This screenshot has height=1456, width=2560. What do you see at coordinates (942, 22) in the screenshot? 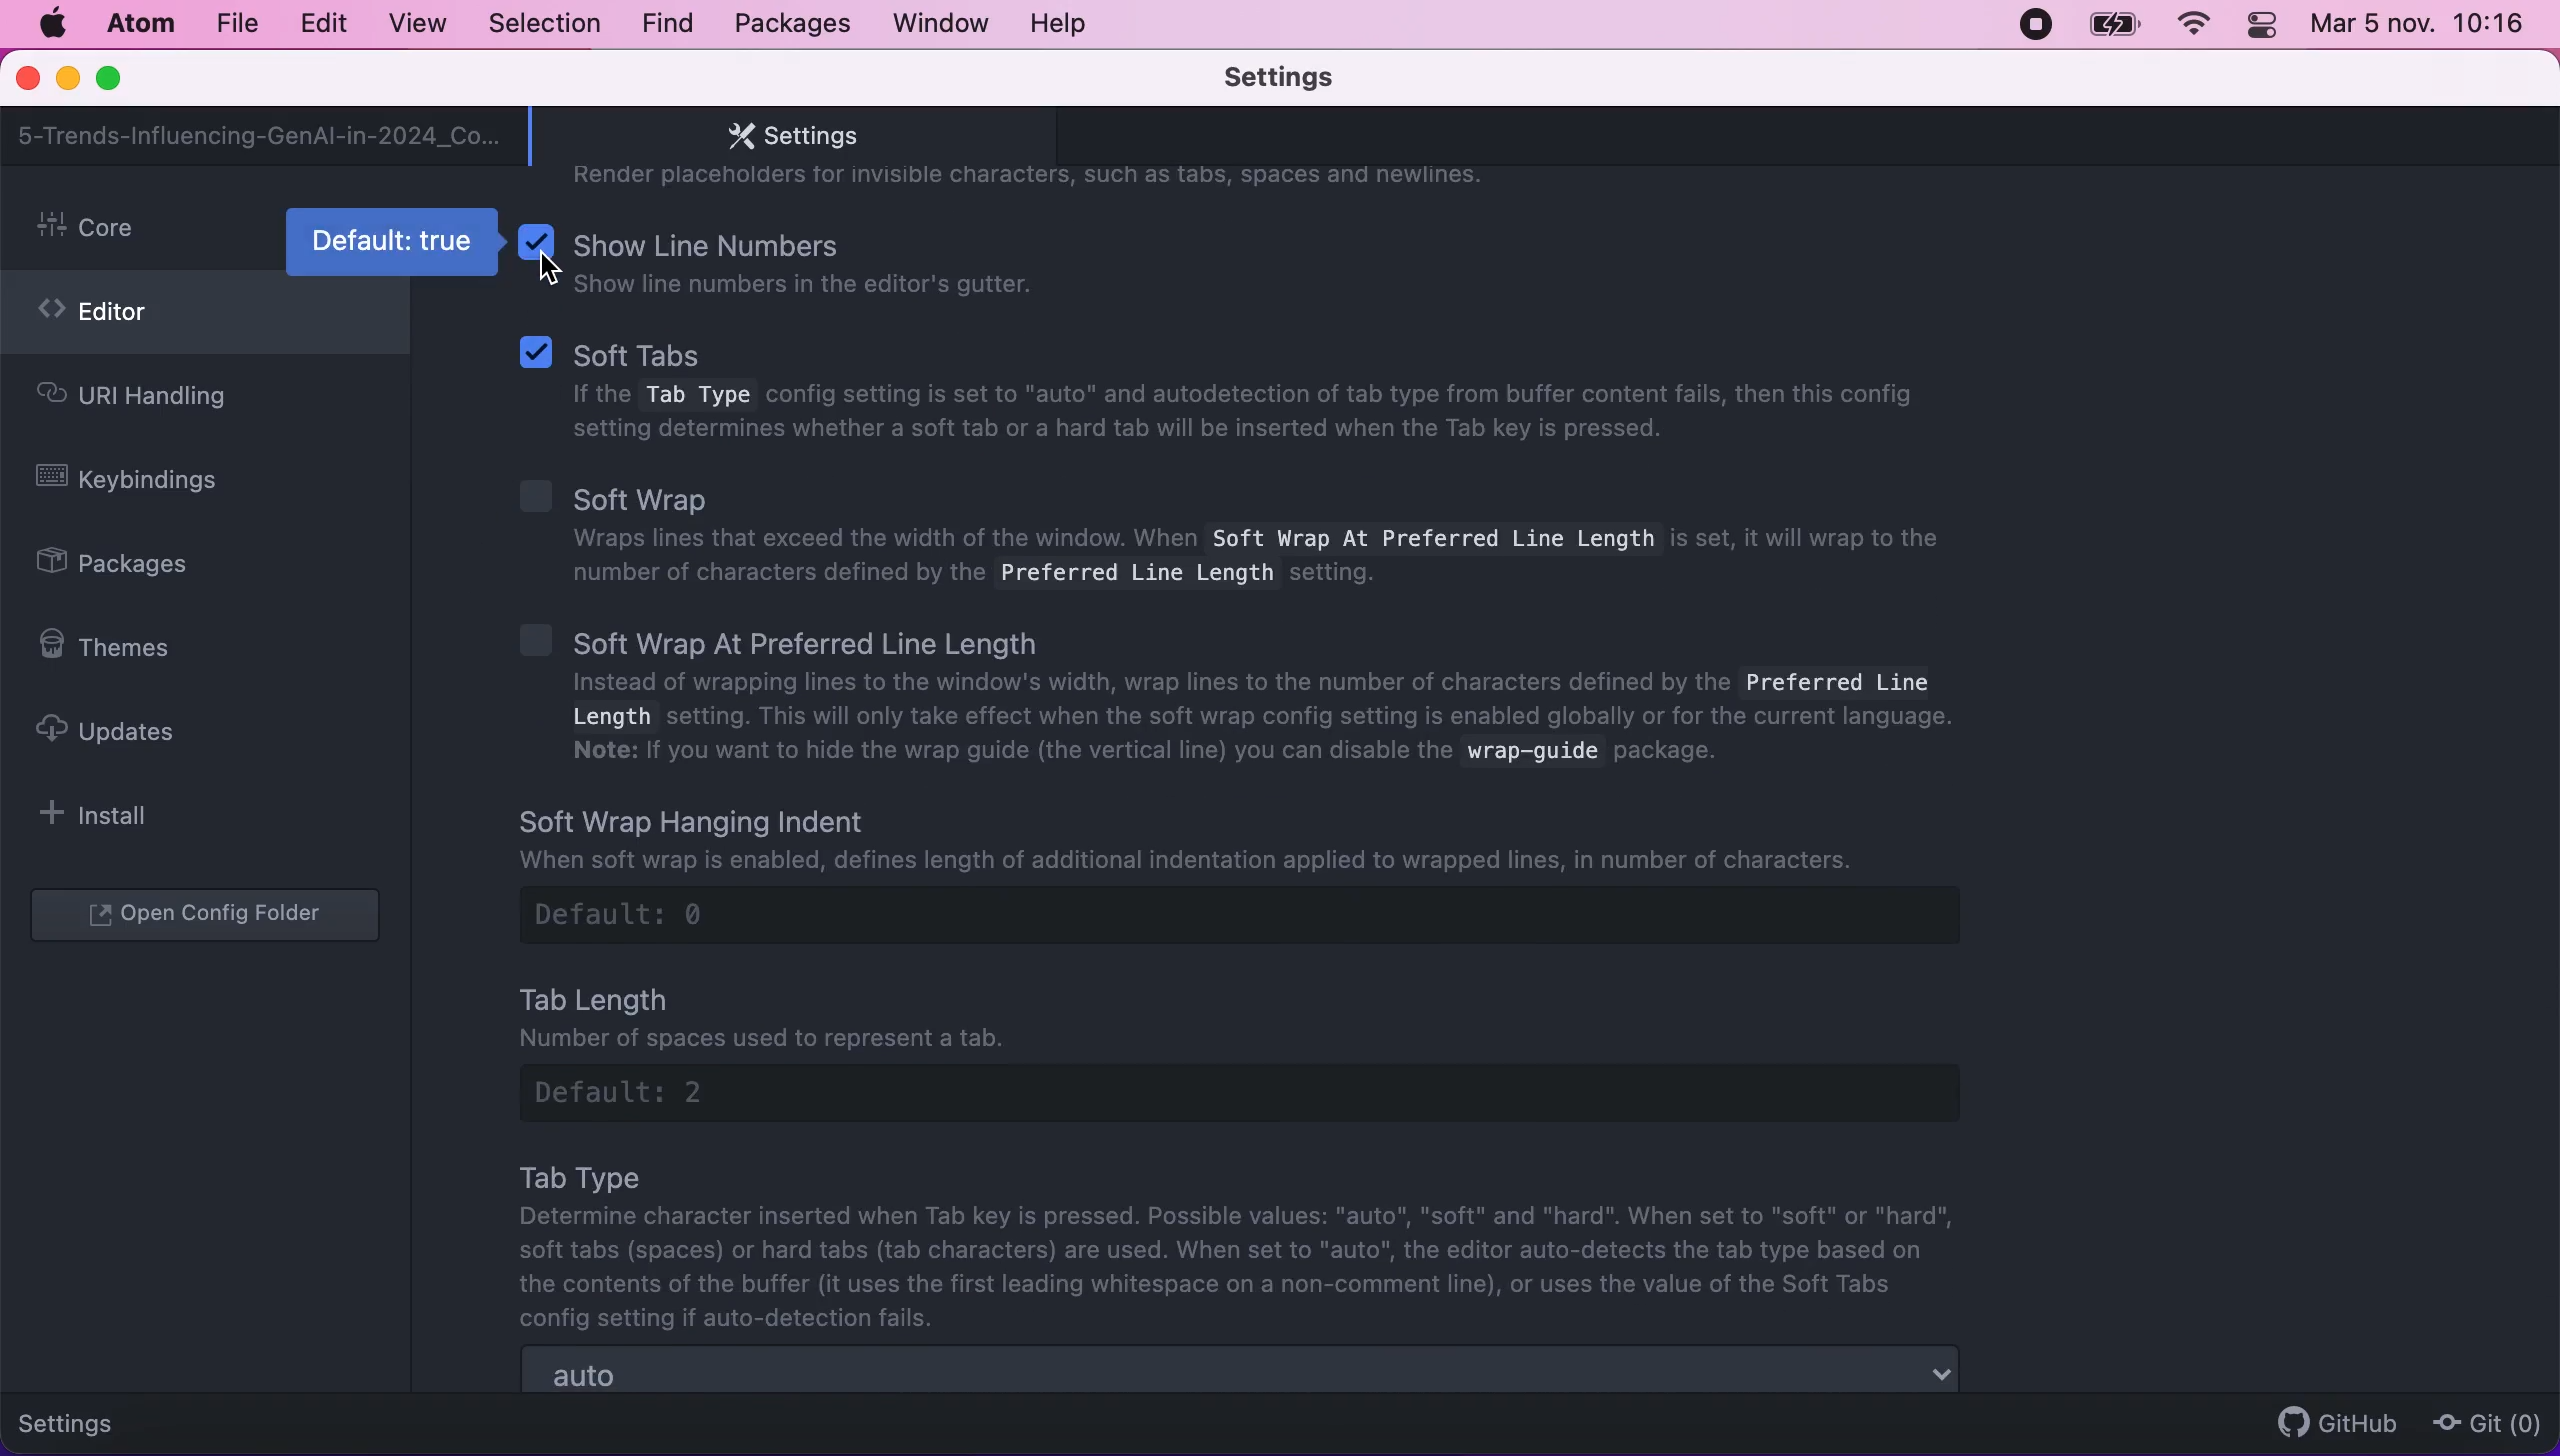
I see `window` at bounding box center [942, 22].